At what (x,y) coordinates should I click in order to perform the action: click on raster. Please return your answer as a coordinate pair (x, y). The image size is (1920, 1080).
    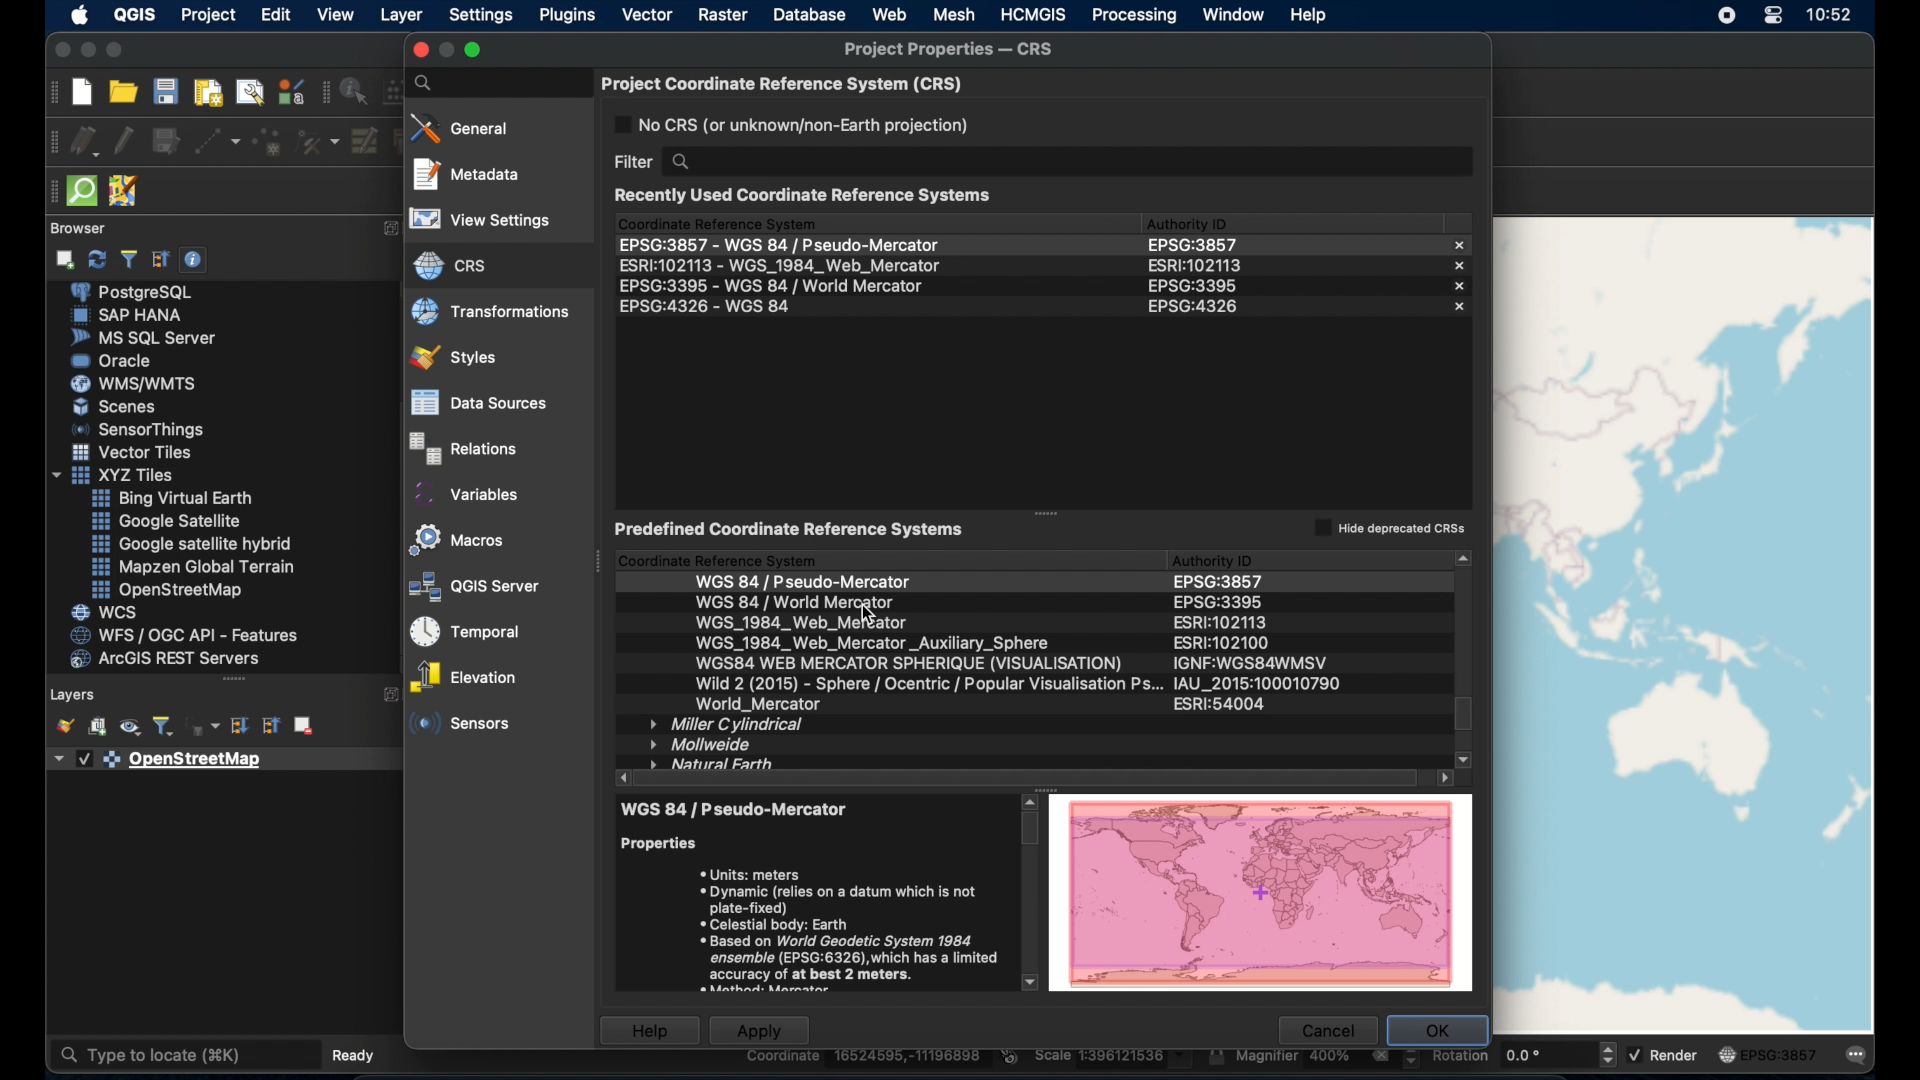
    Looking at the image, I should click on (723, 15).